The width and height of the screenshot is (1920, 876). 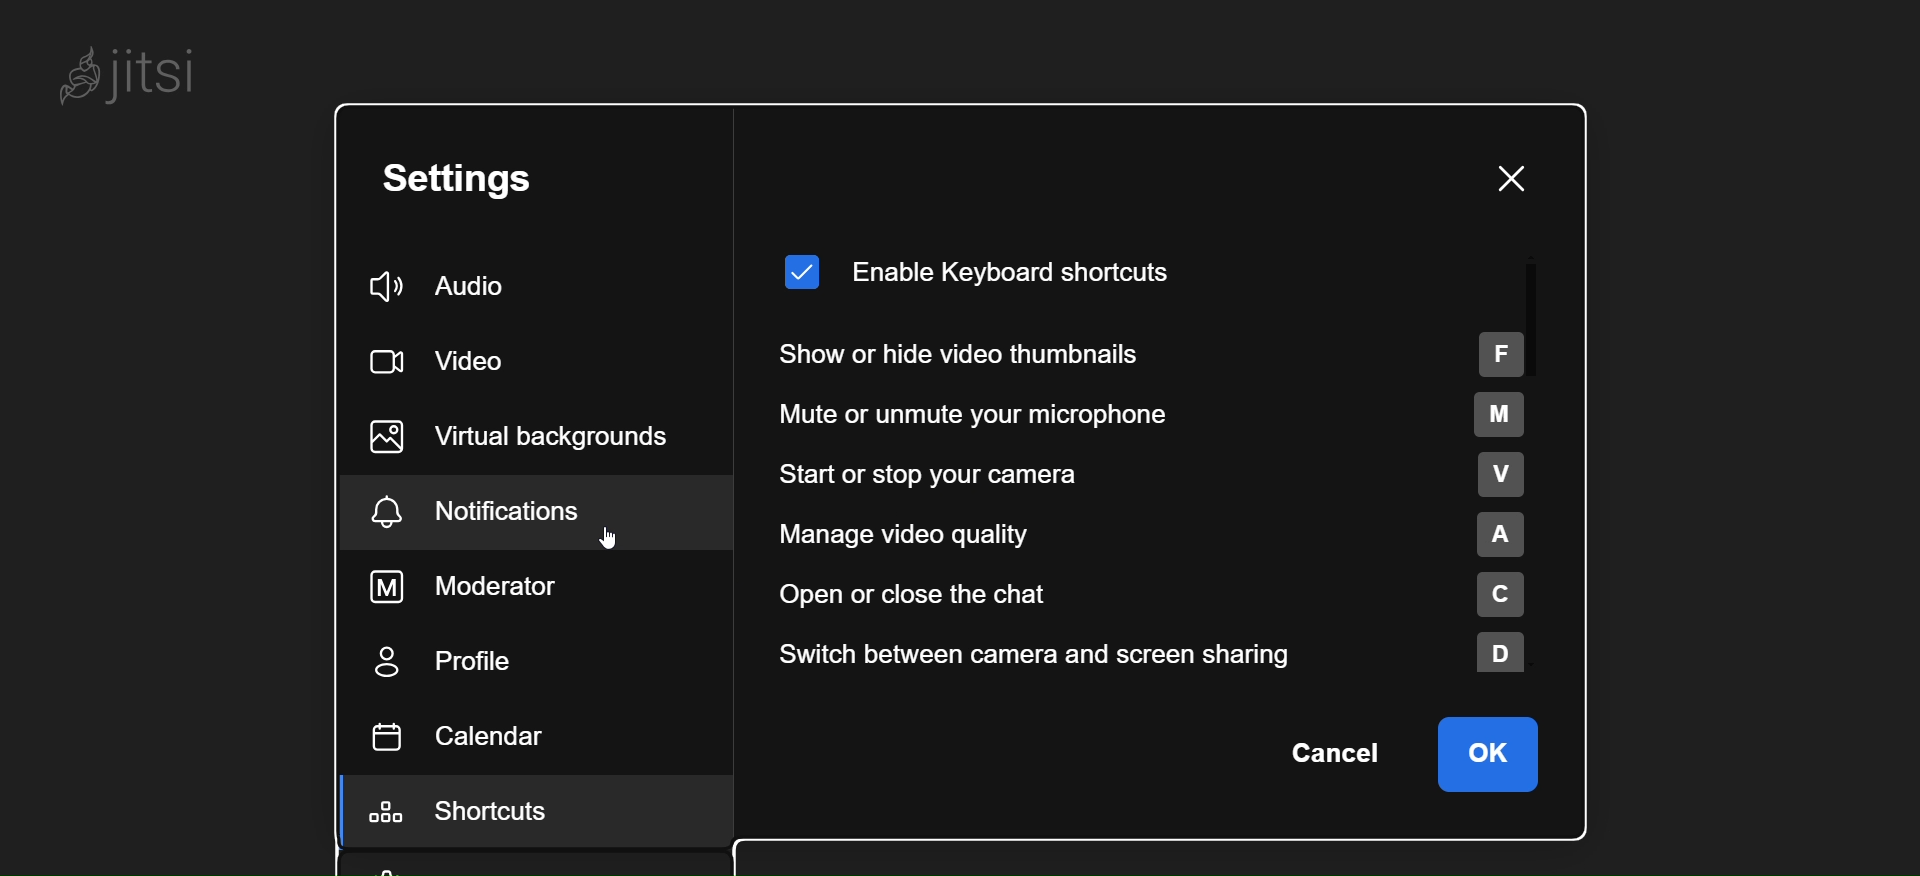 I want to click on close window, so click(x=1511, y=180).